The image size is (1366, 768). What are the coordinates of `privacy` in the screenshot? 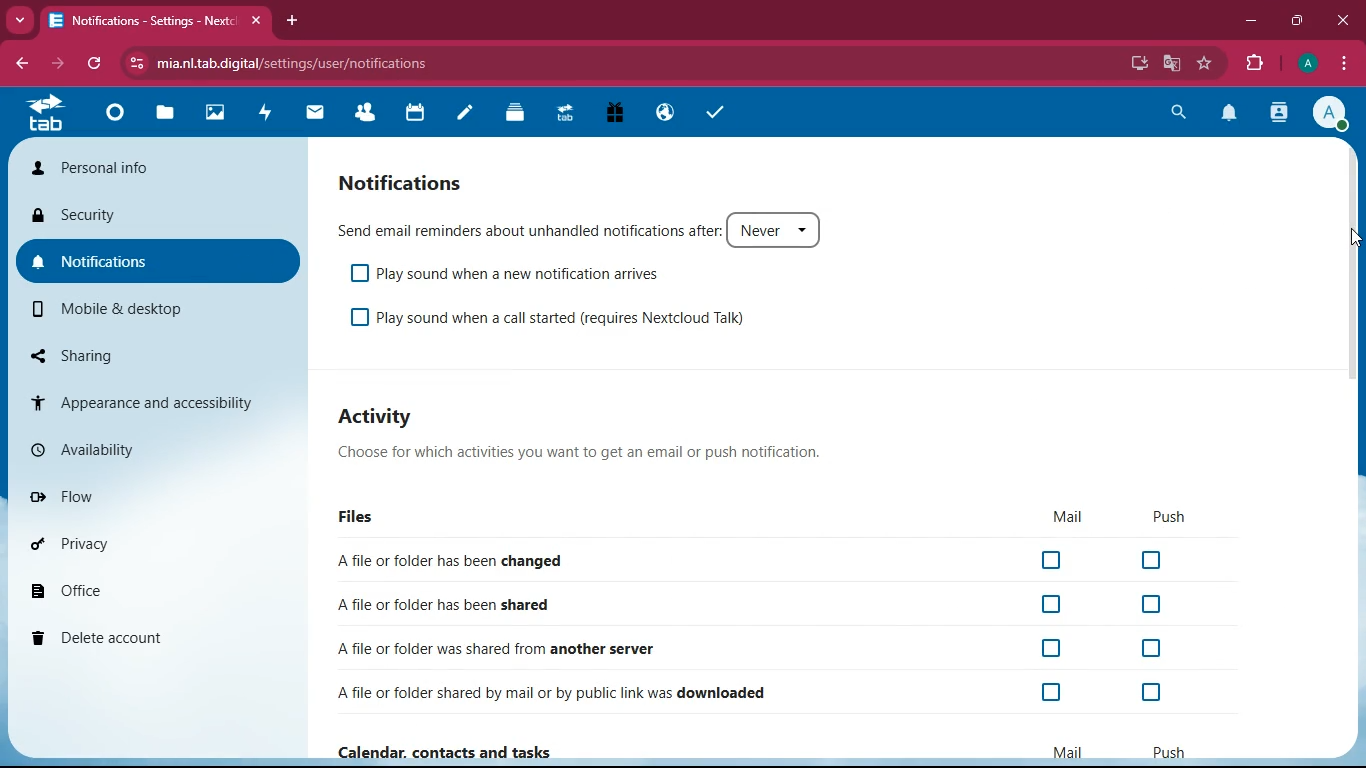 It's located at (155, 539).